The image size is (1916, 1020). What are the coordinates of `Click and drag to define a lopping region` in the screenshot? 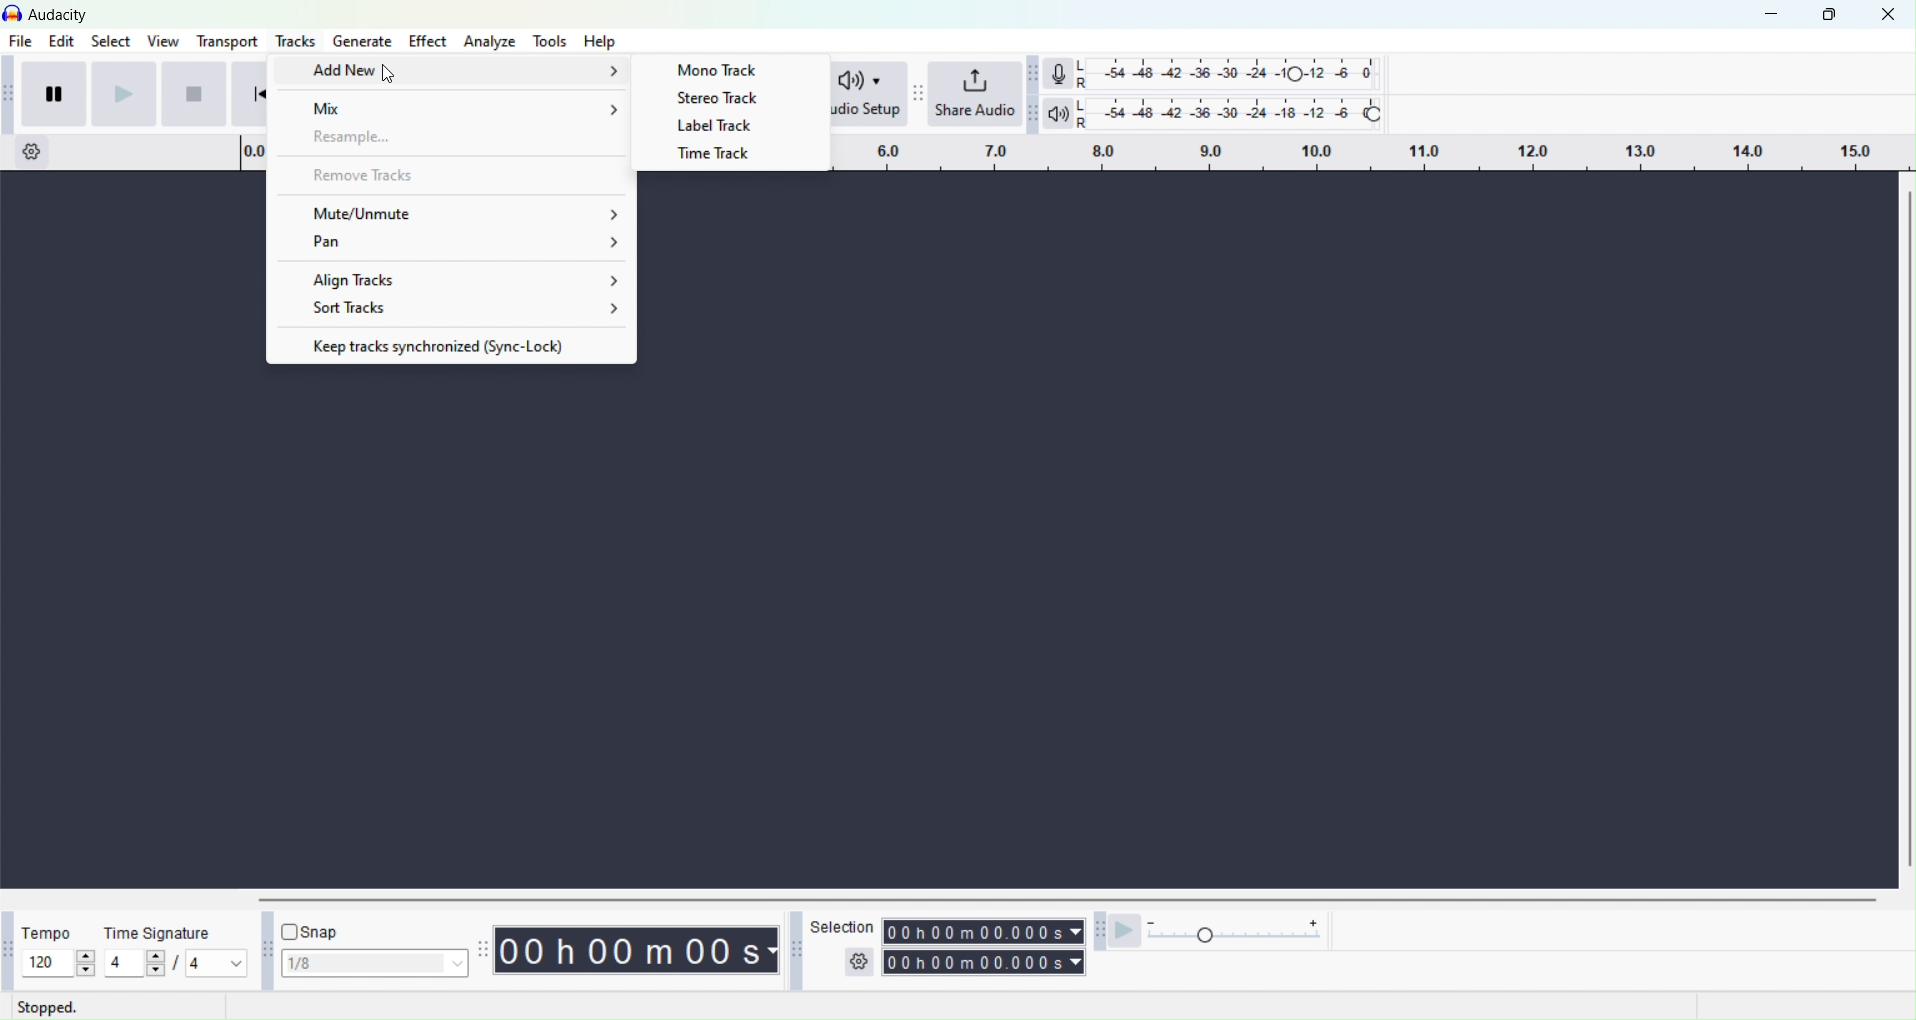 It's located at (1342, 155).